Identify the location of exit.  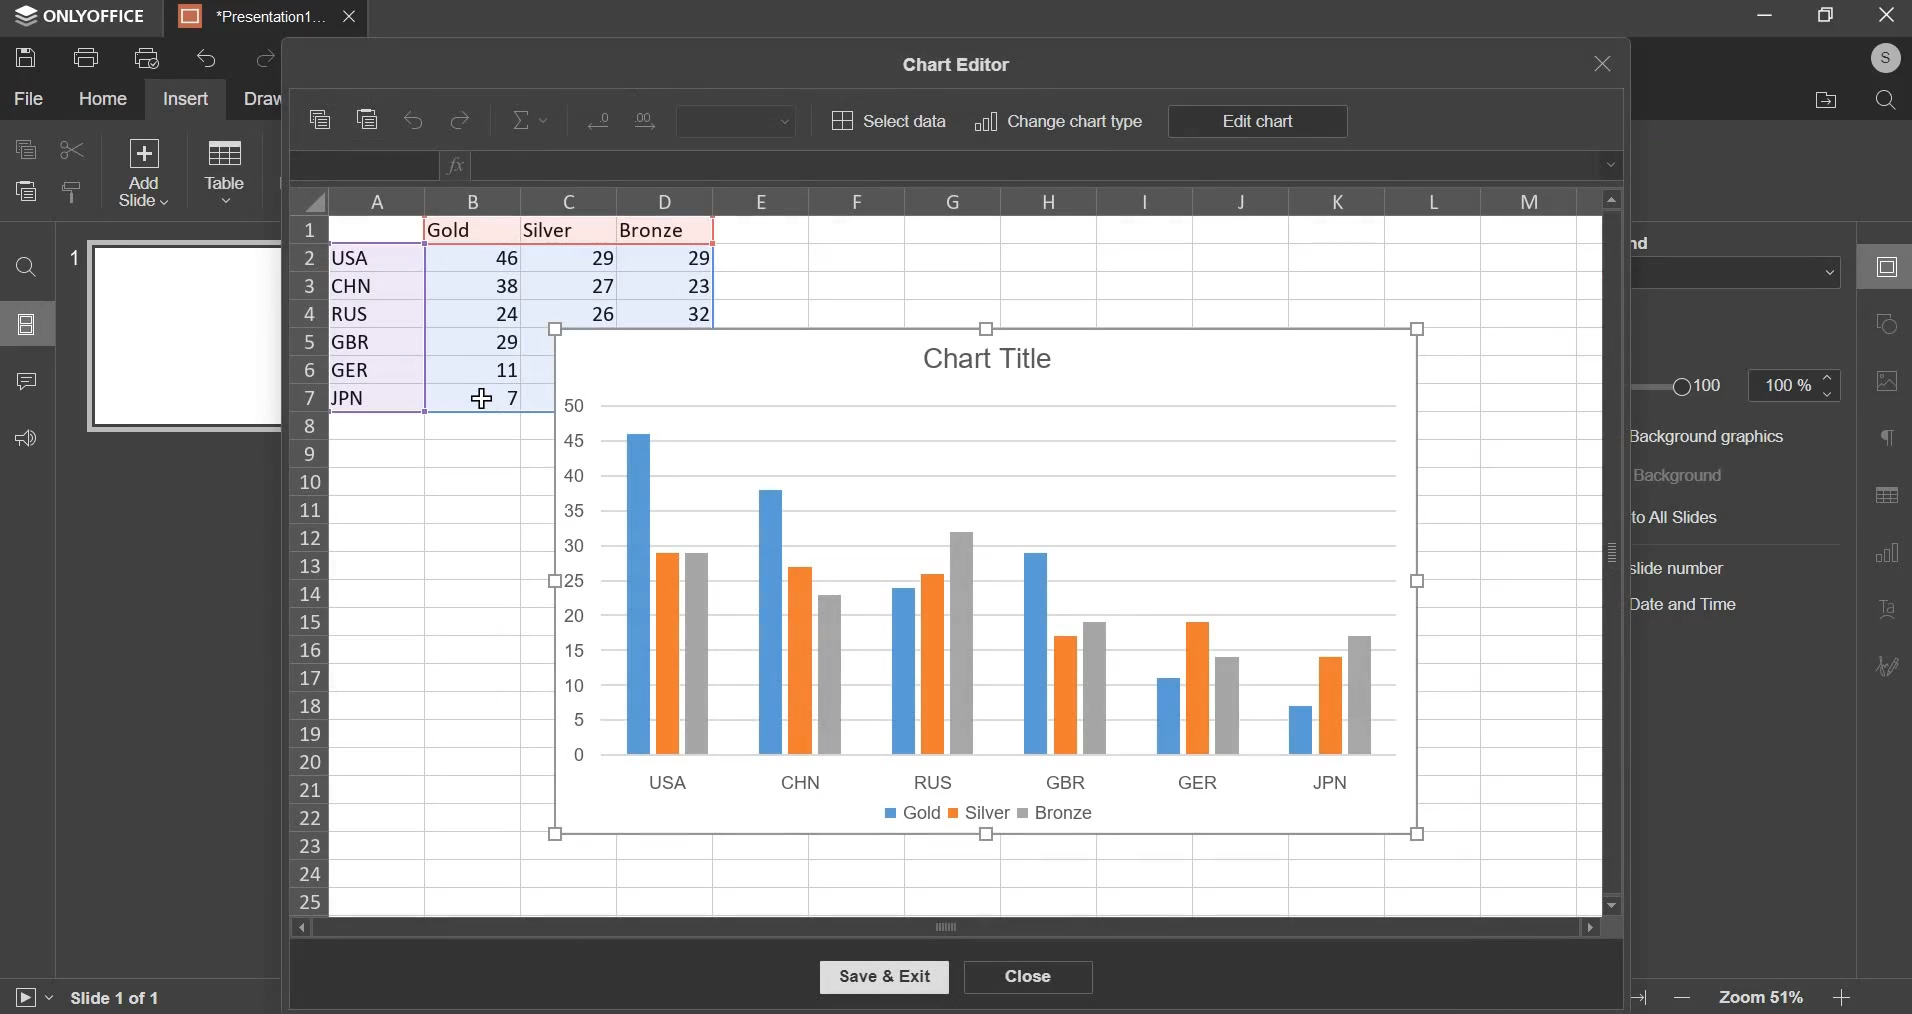
(1603, 63).